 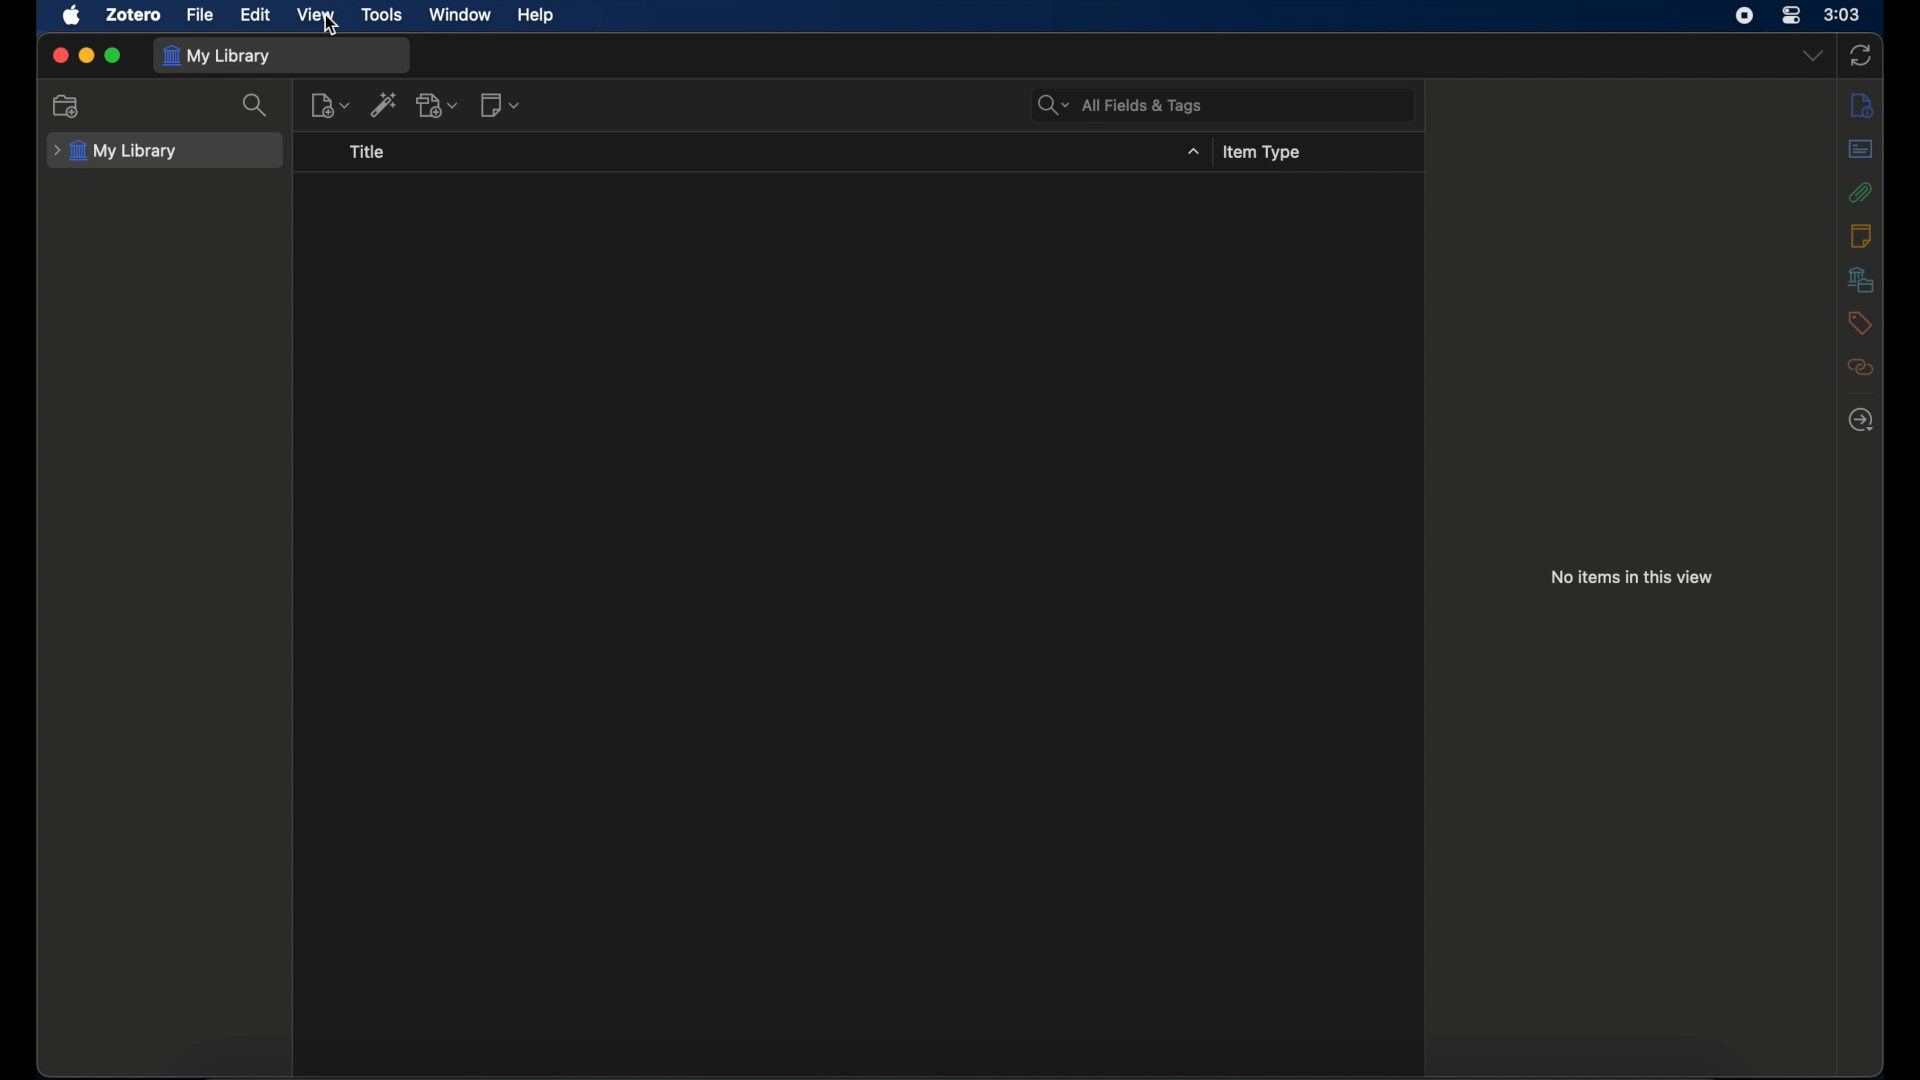 What do you see at coordinates (133, 14) in the screenshot?
I see `zotero` at bounding box center [133, 14].